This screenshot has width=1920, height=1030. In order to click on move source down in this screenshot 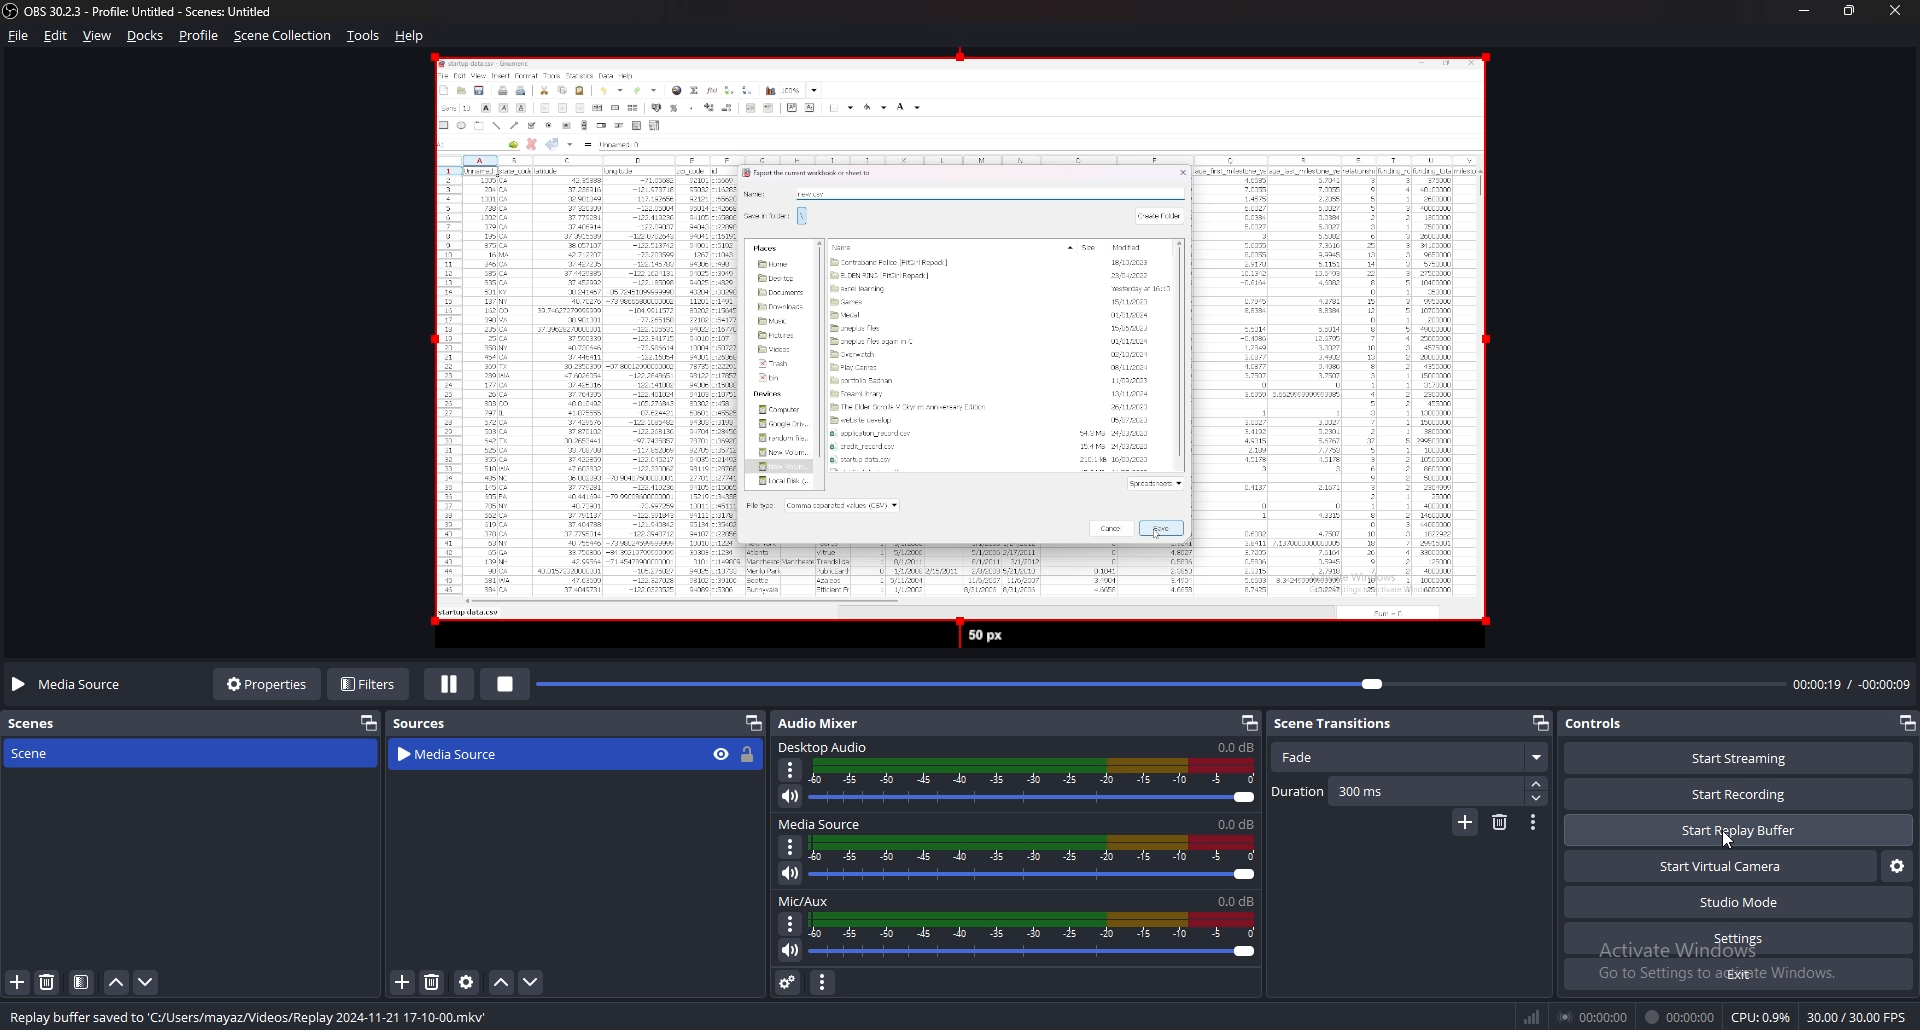, I will do `click(531, 982)`.